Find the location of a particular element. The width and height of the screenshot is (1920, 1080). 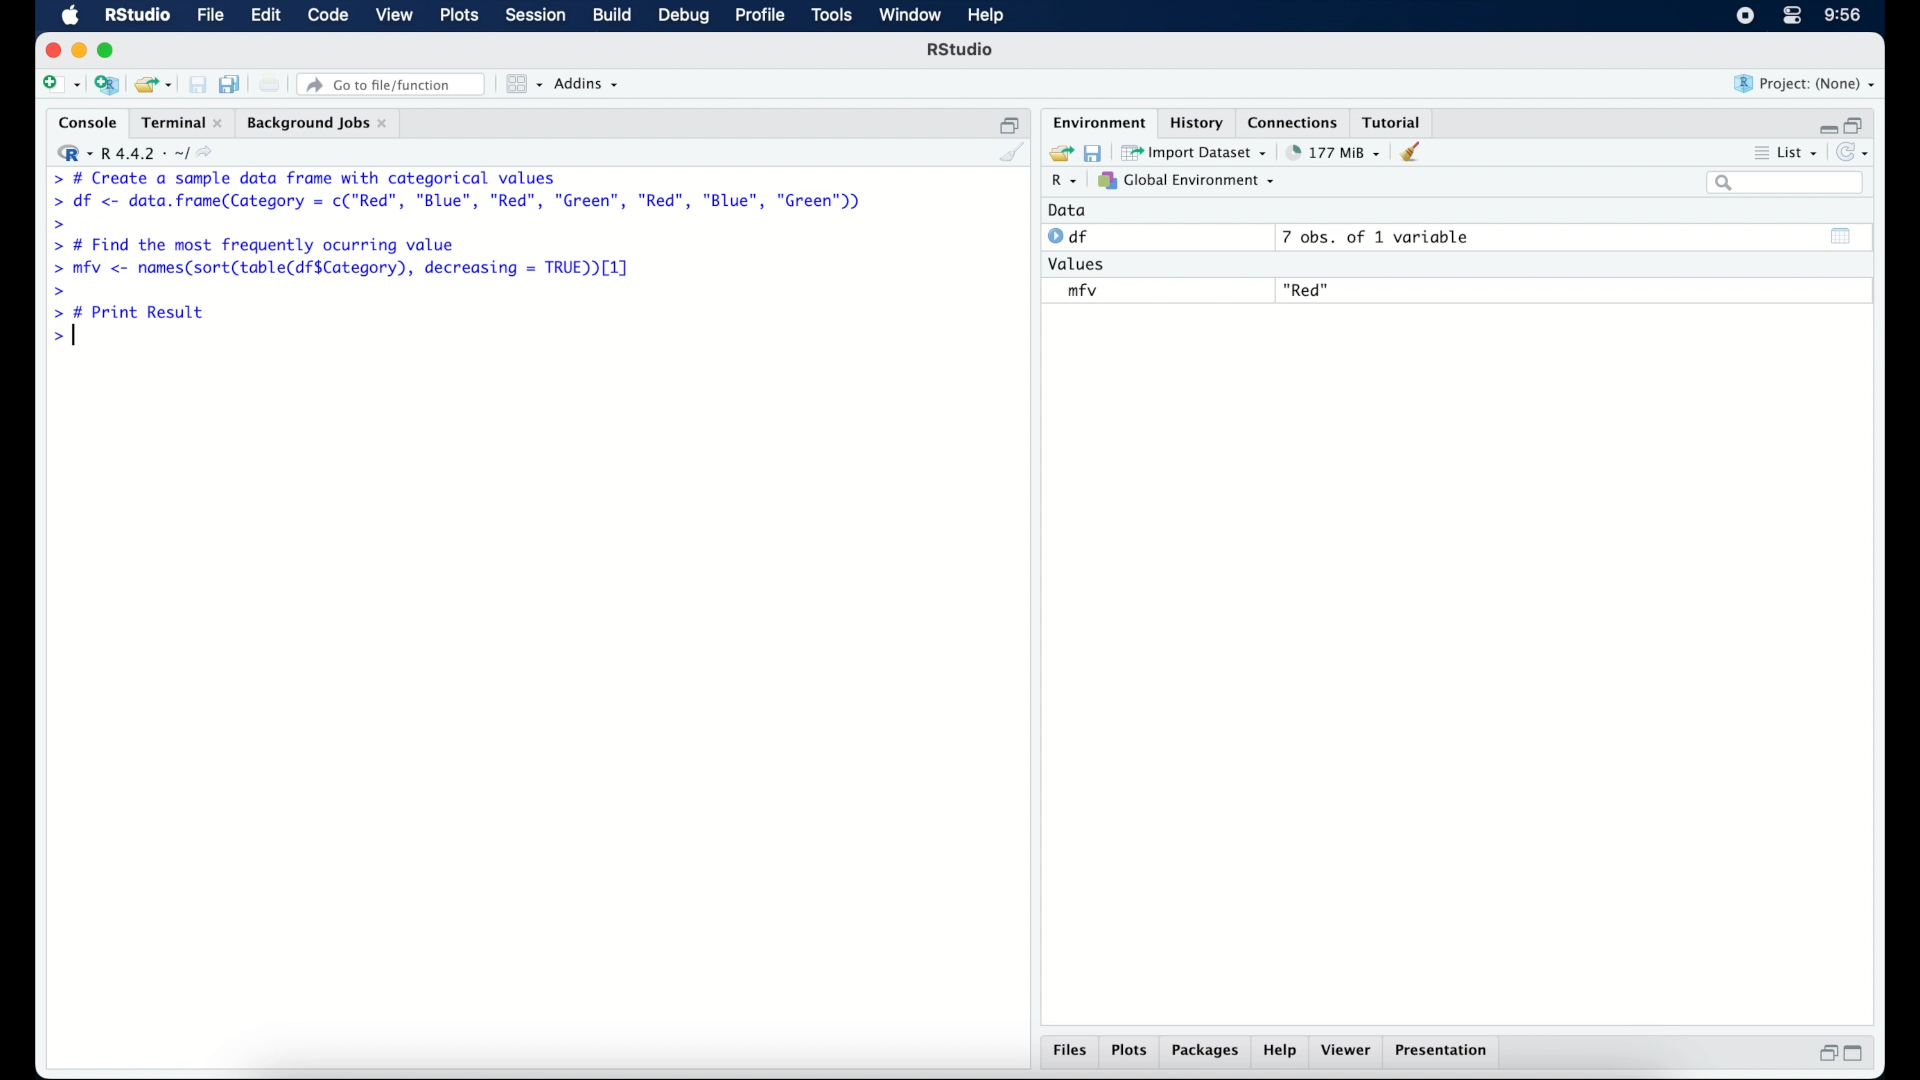

background jobs is located at coordinates (320, 122).